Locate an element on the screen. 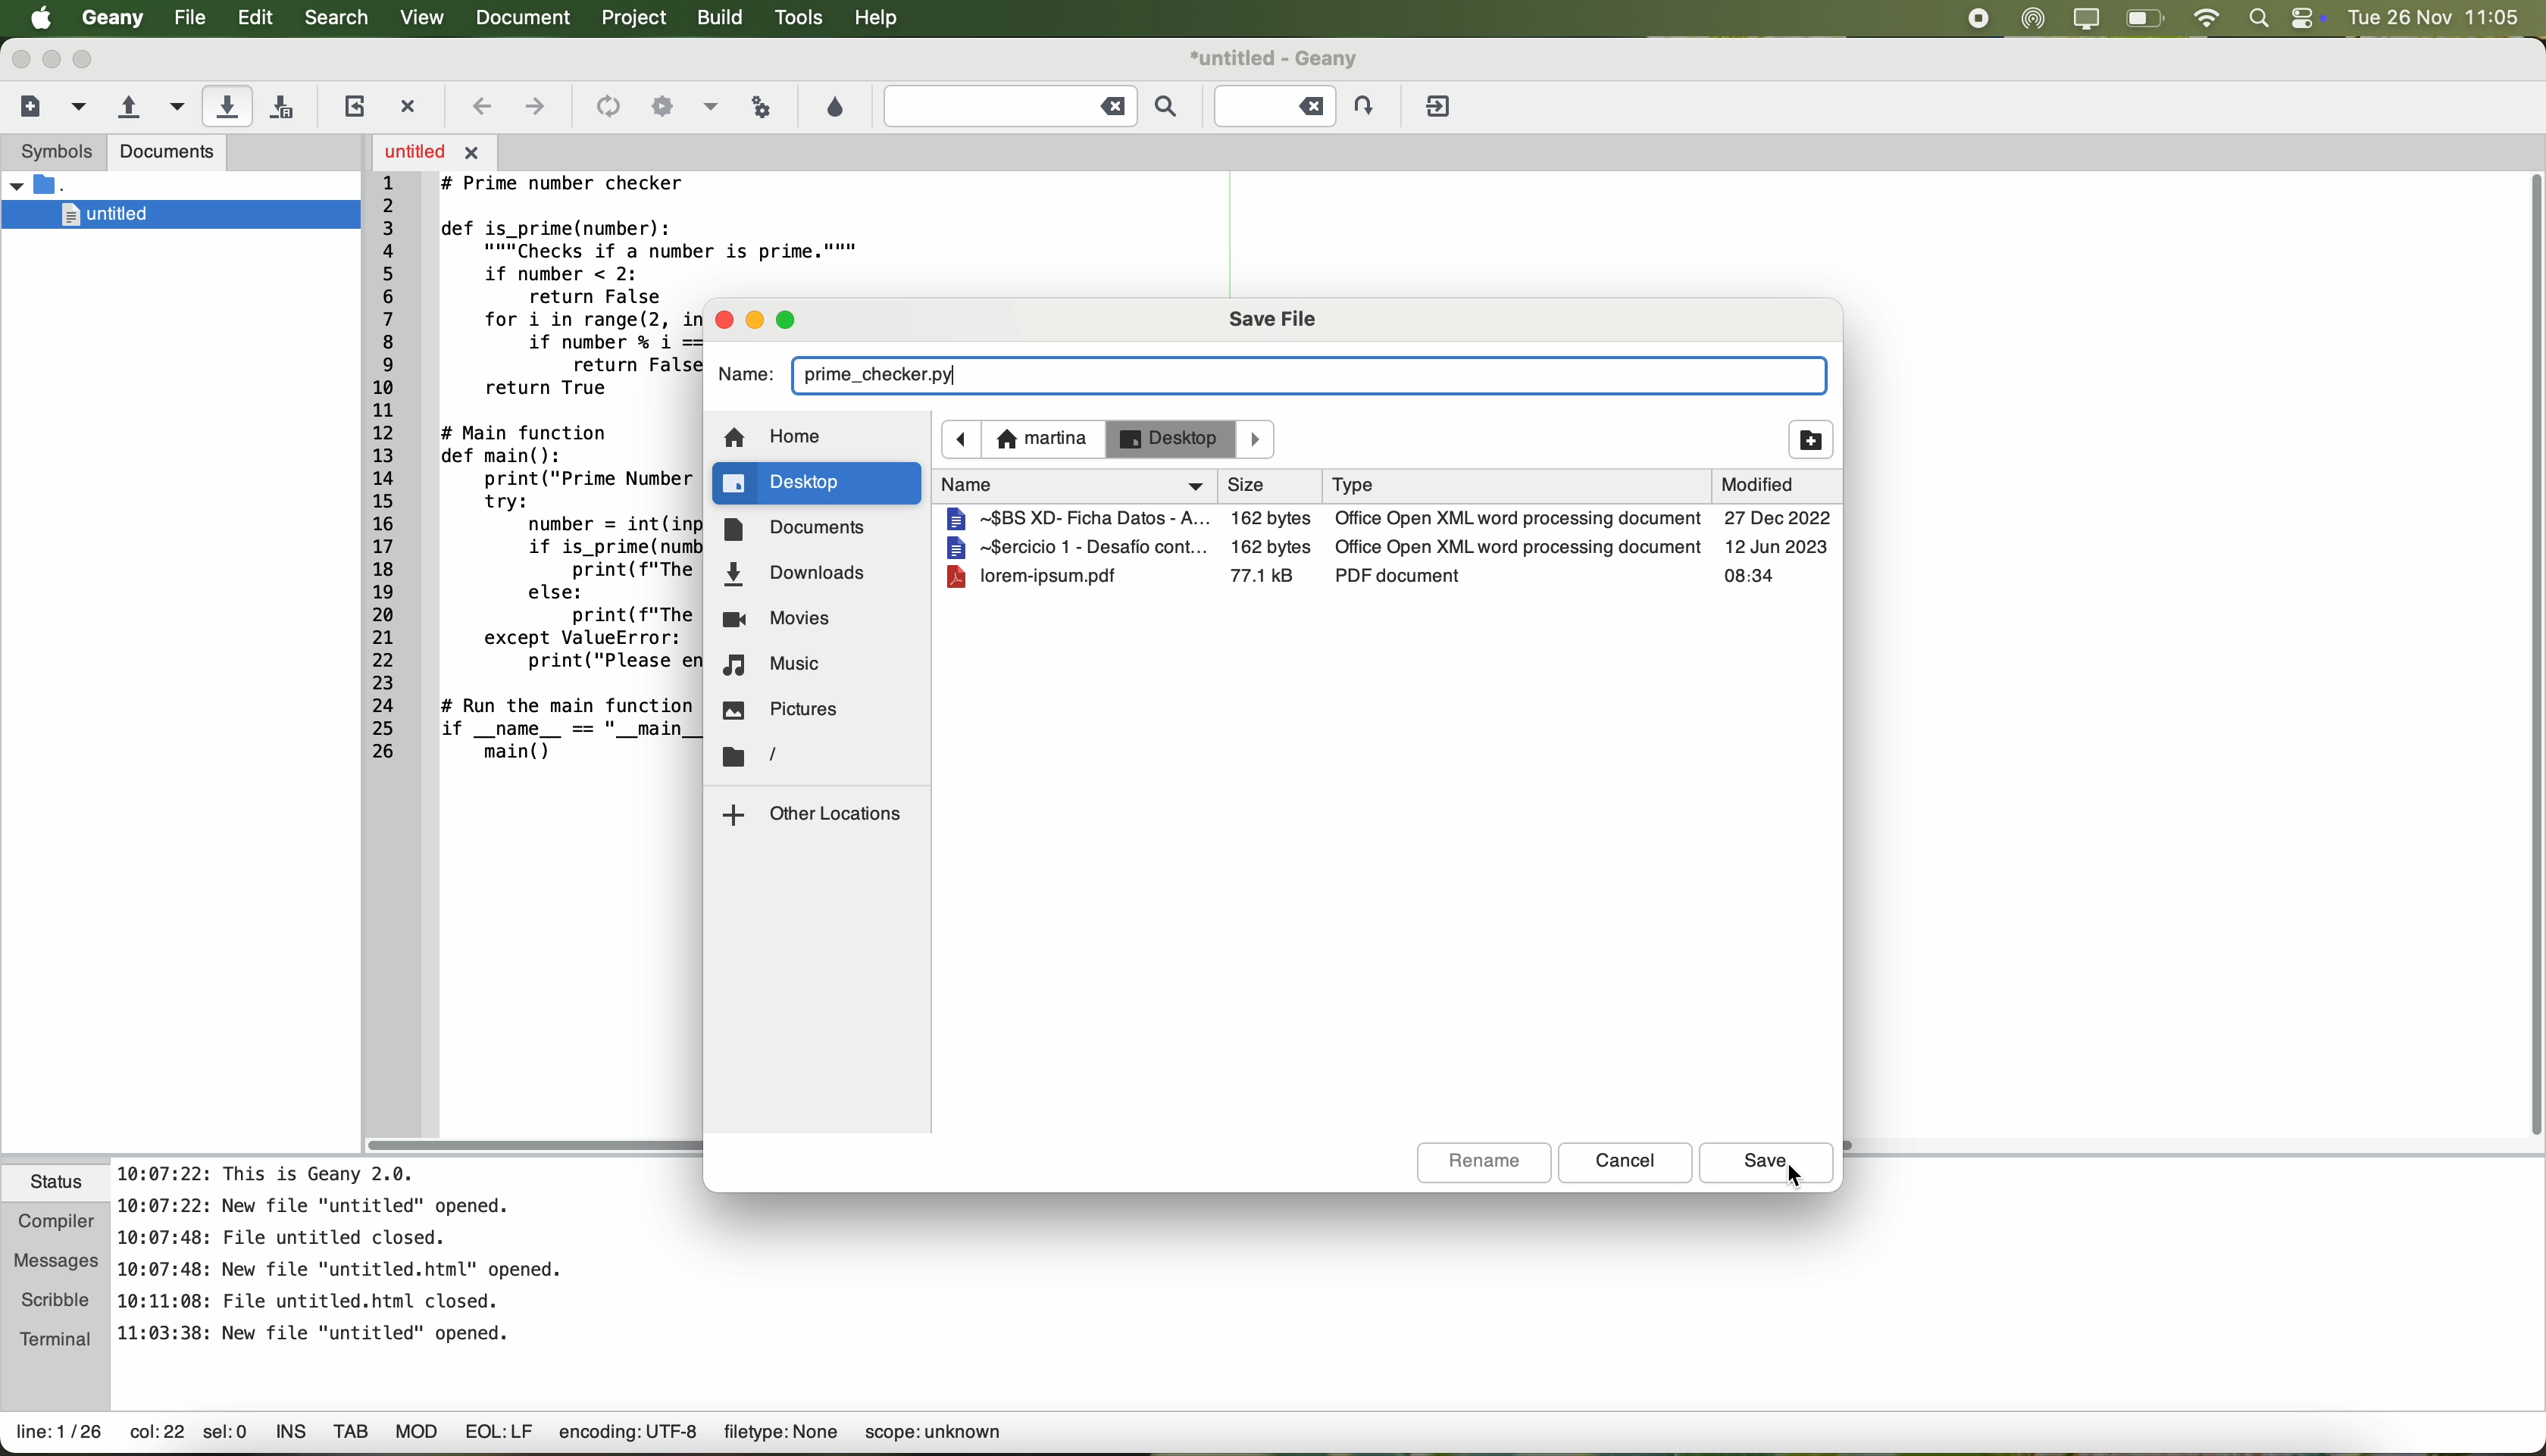 Image resolution: width=2546 pixels, height=1456 pixels. symbols is located at coordinates (53, 153).